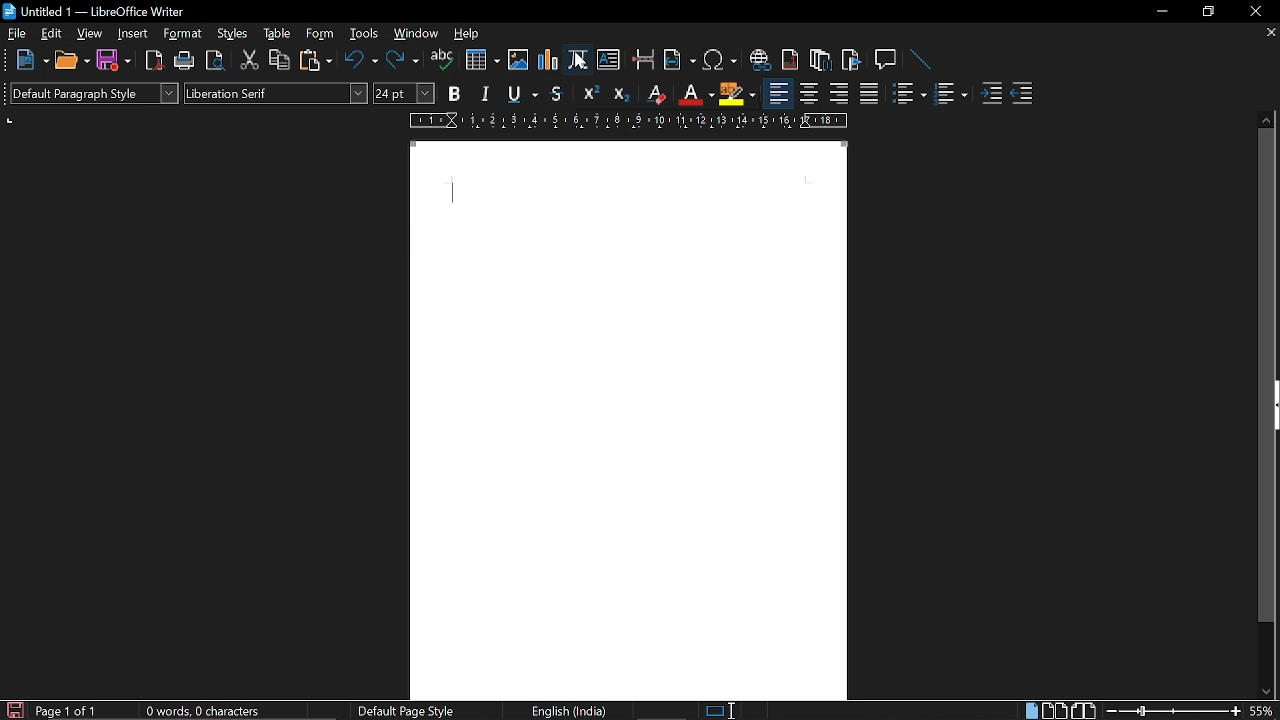 The width and height of the screenshot is (1280, 720). I want to click on English (India), so click(573, 711).